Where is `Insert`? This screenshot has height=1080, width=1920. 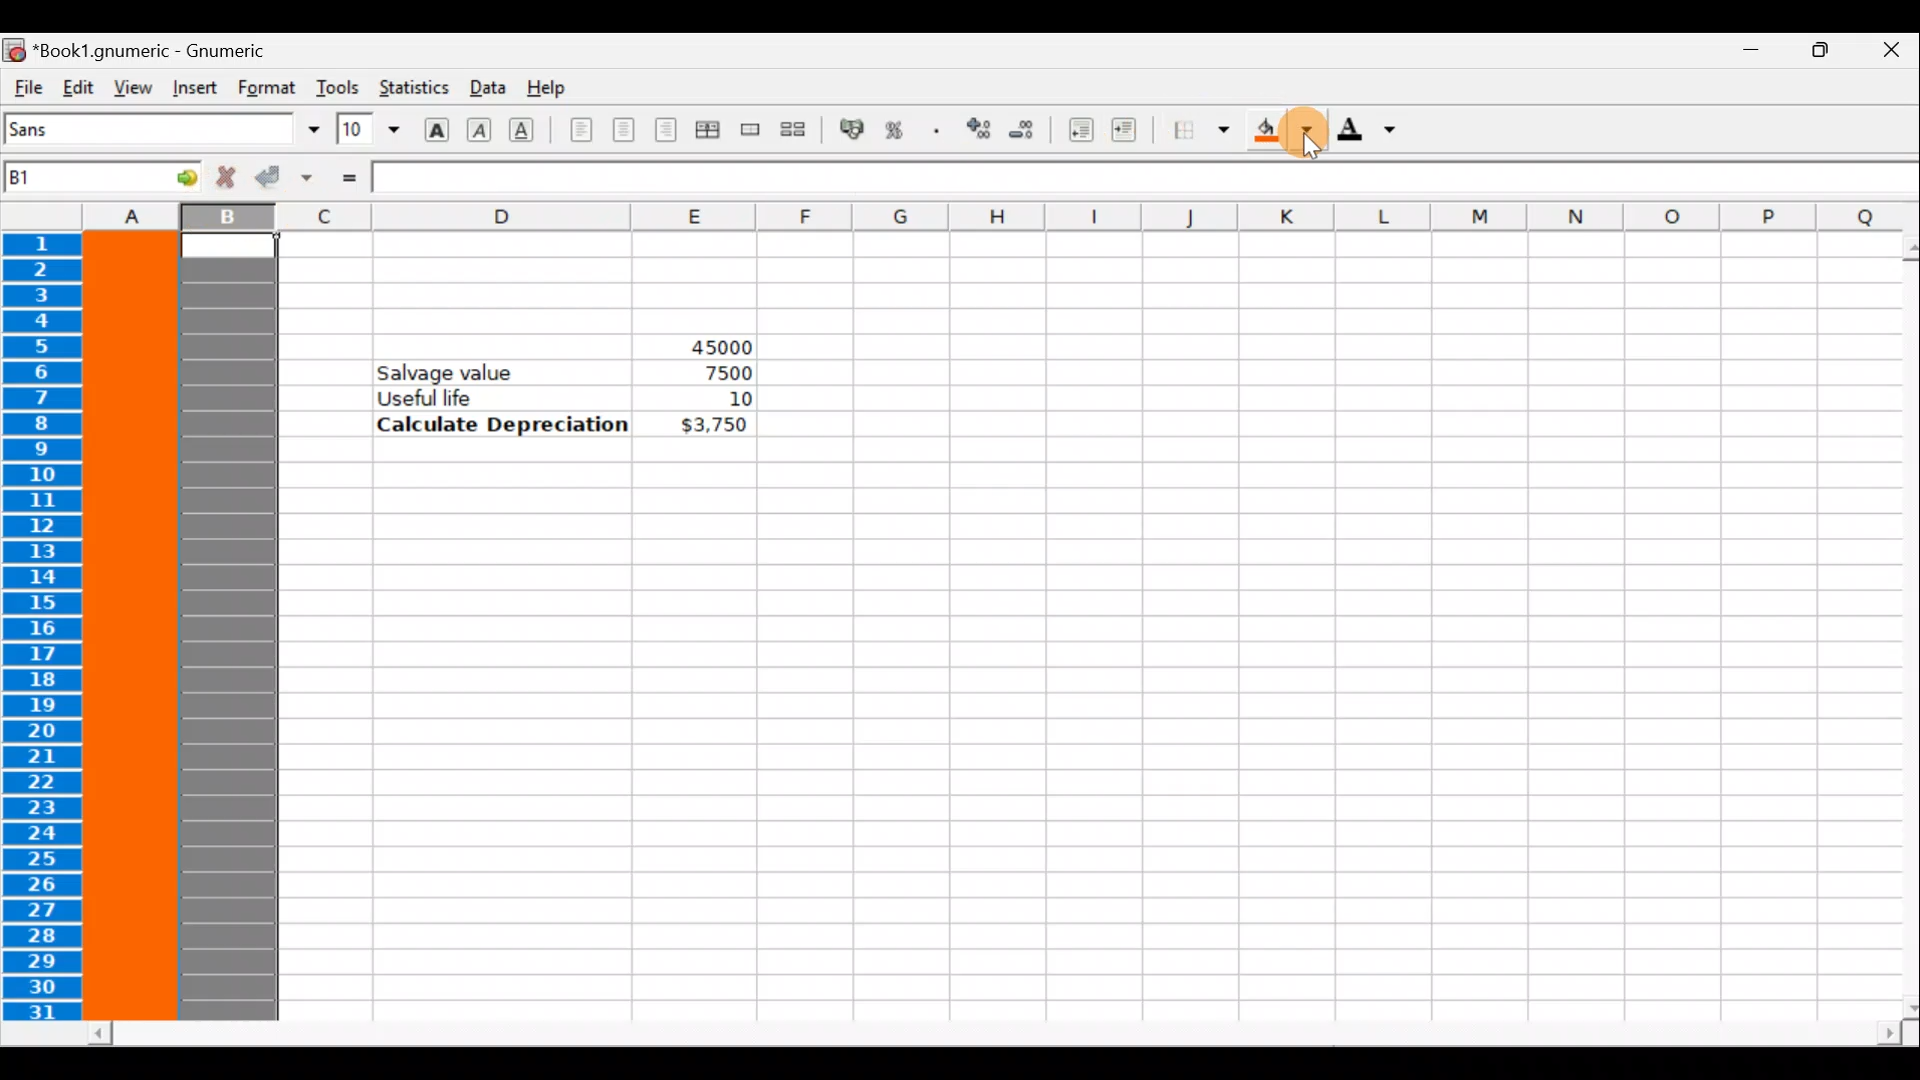
Insert is located at coordinates (194, 88).